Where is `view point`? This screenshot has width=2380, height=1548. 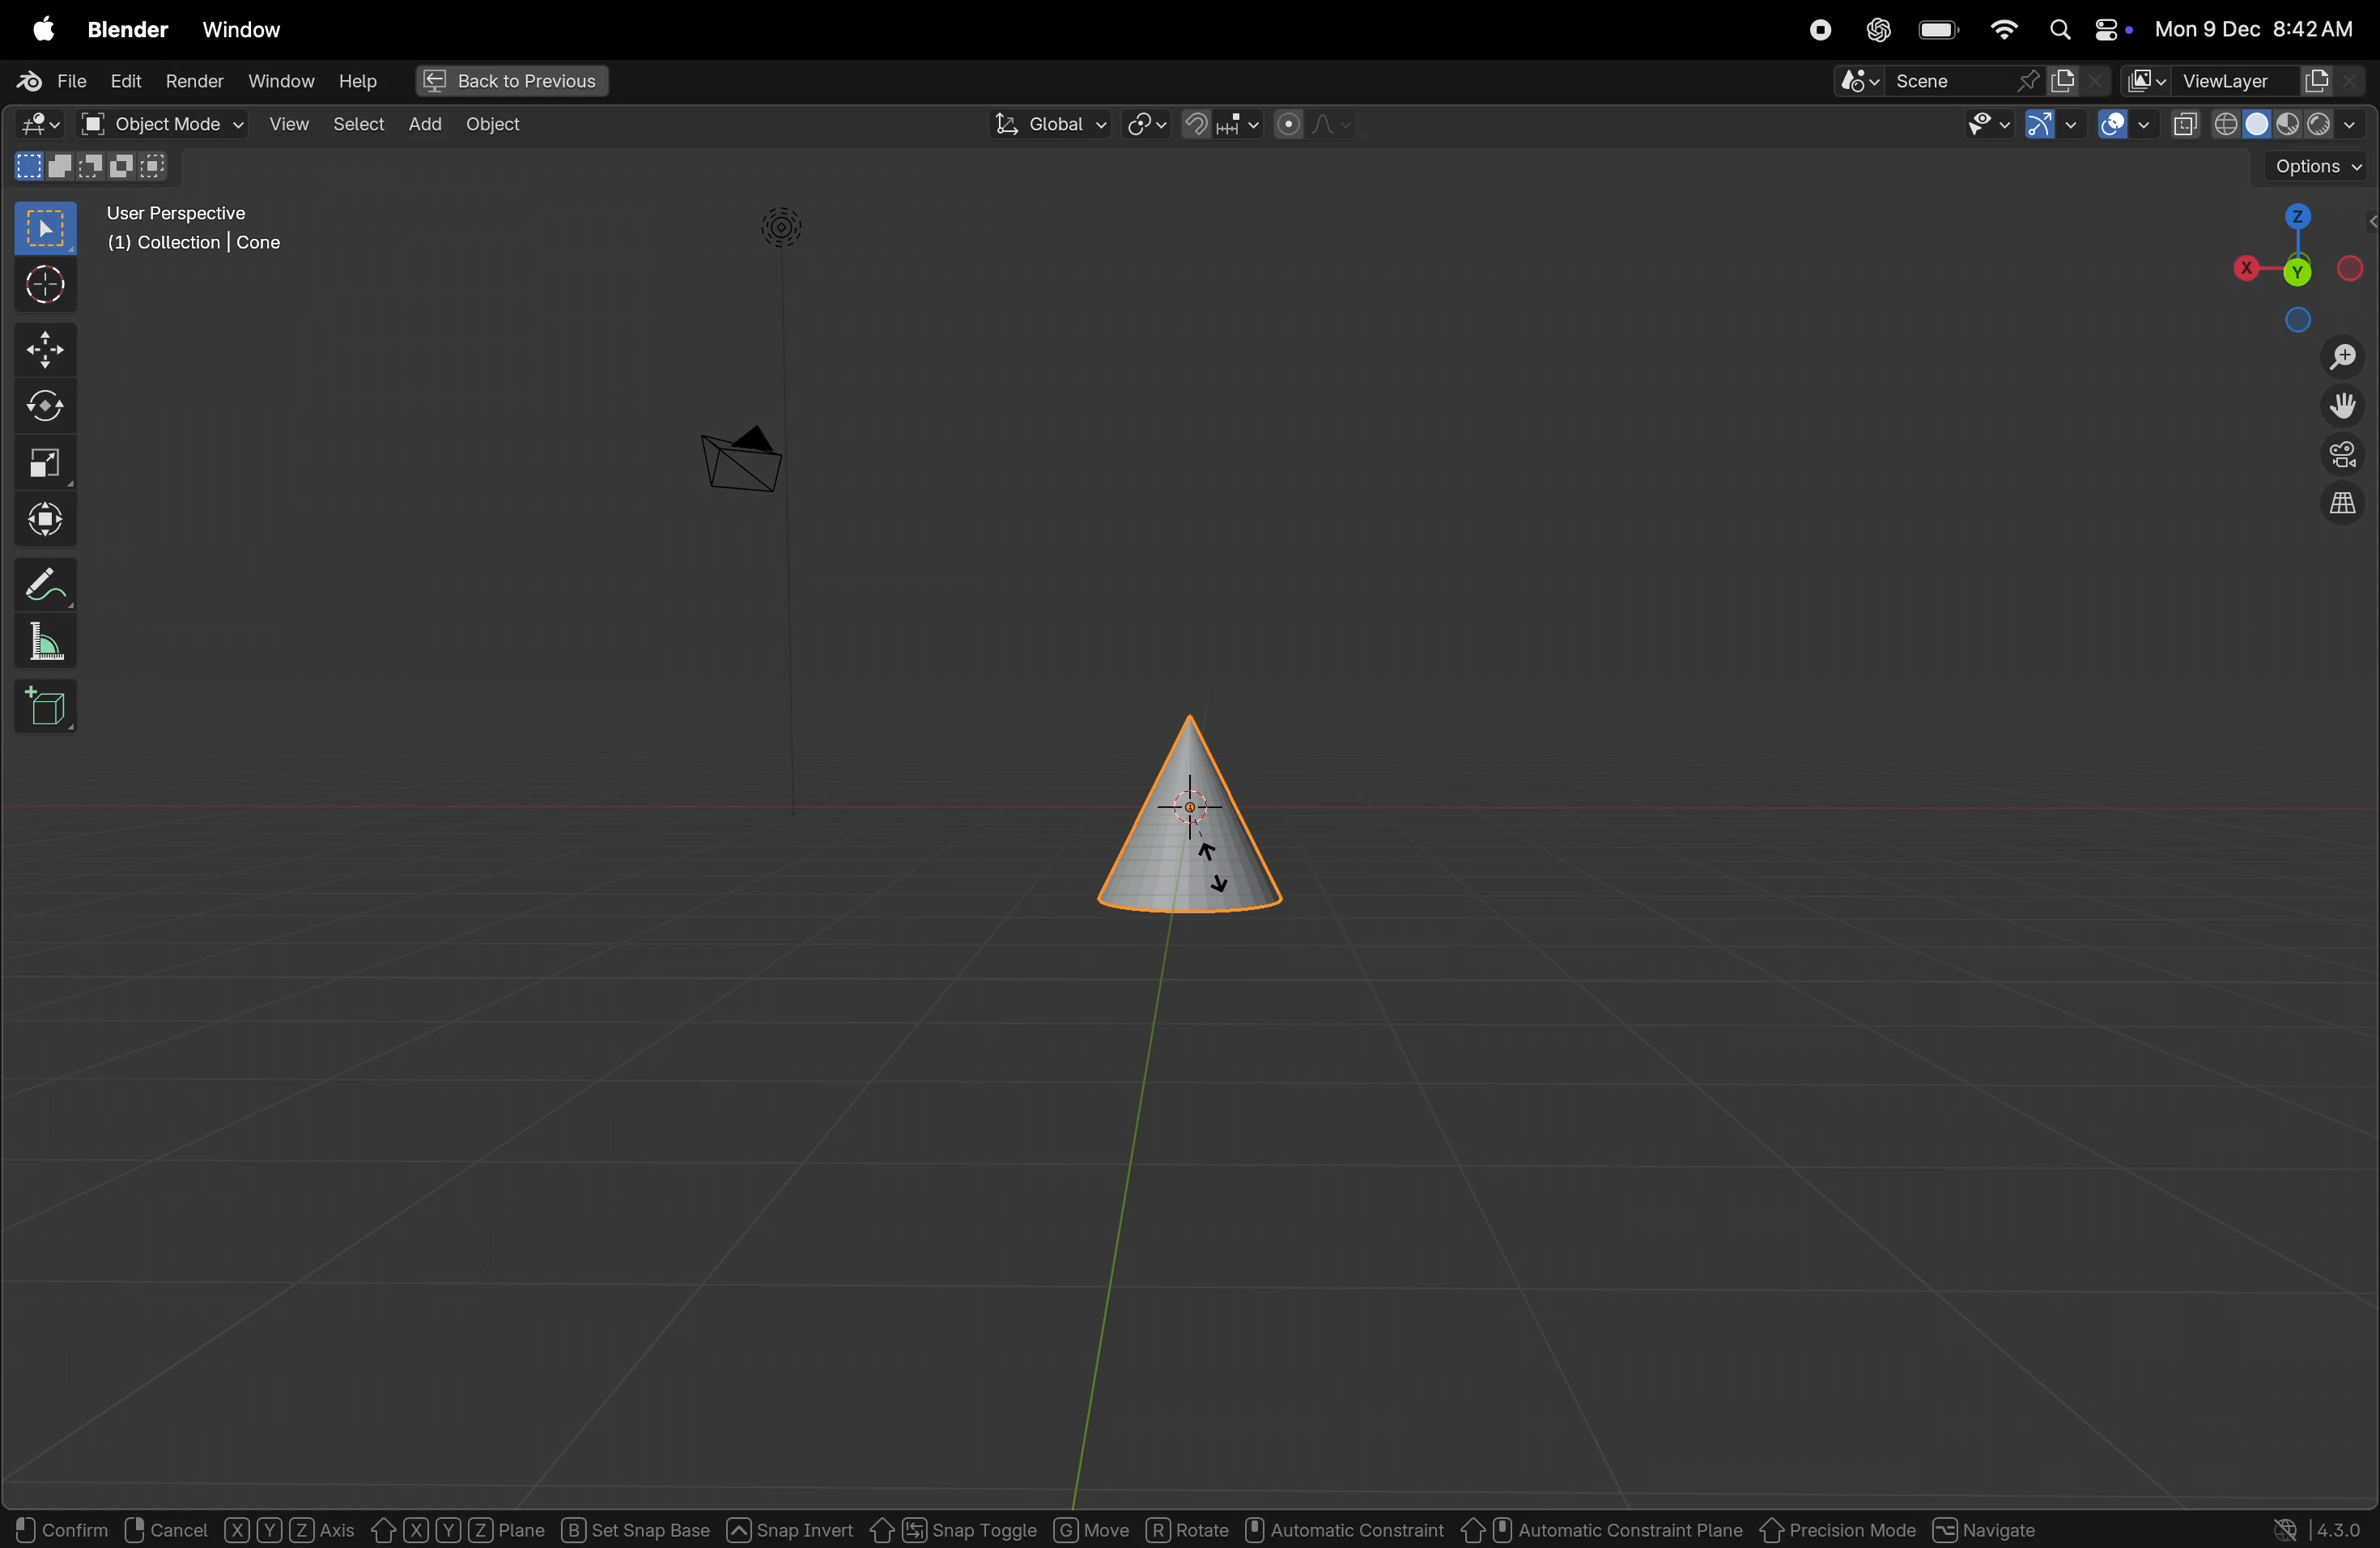
view point is located at coordinates (2288, 262).